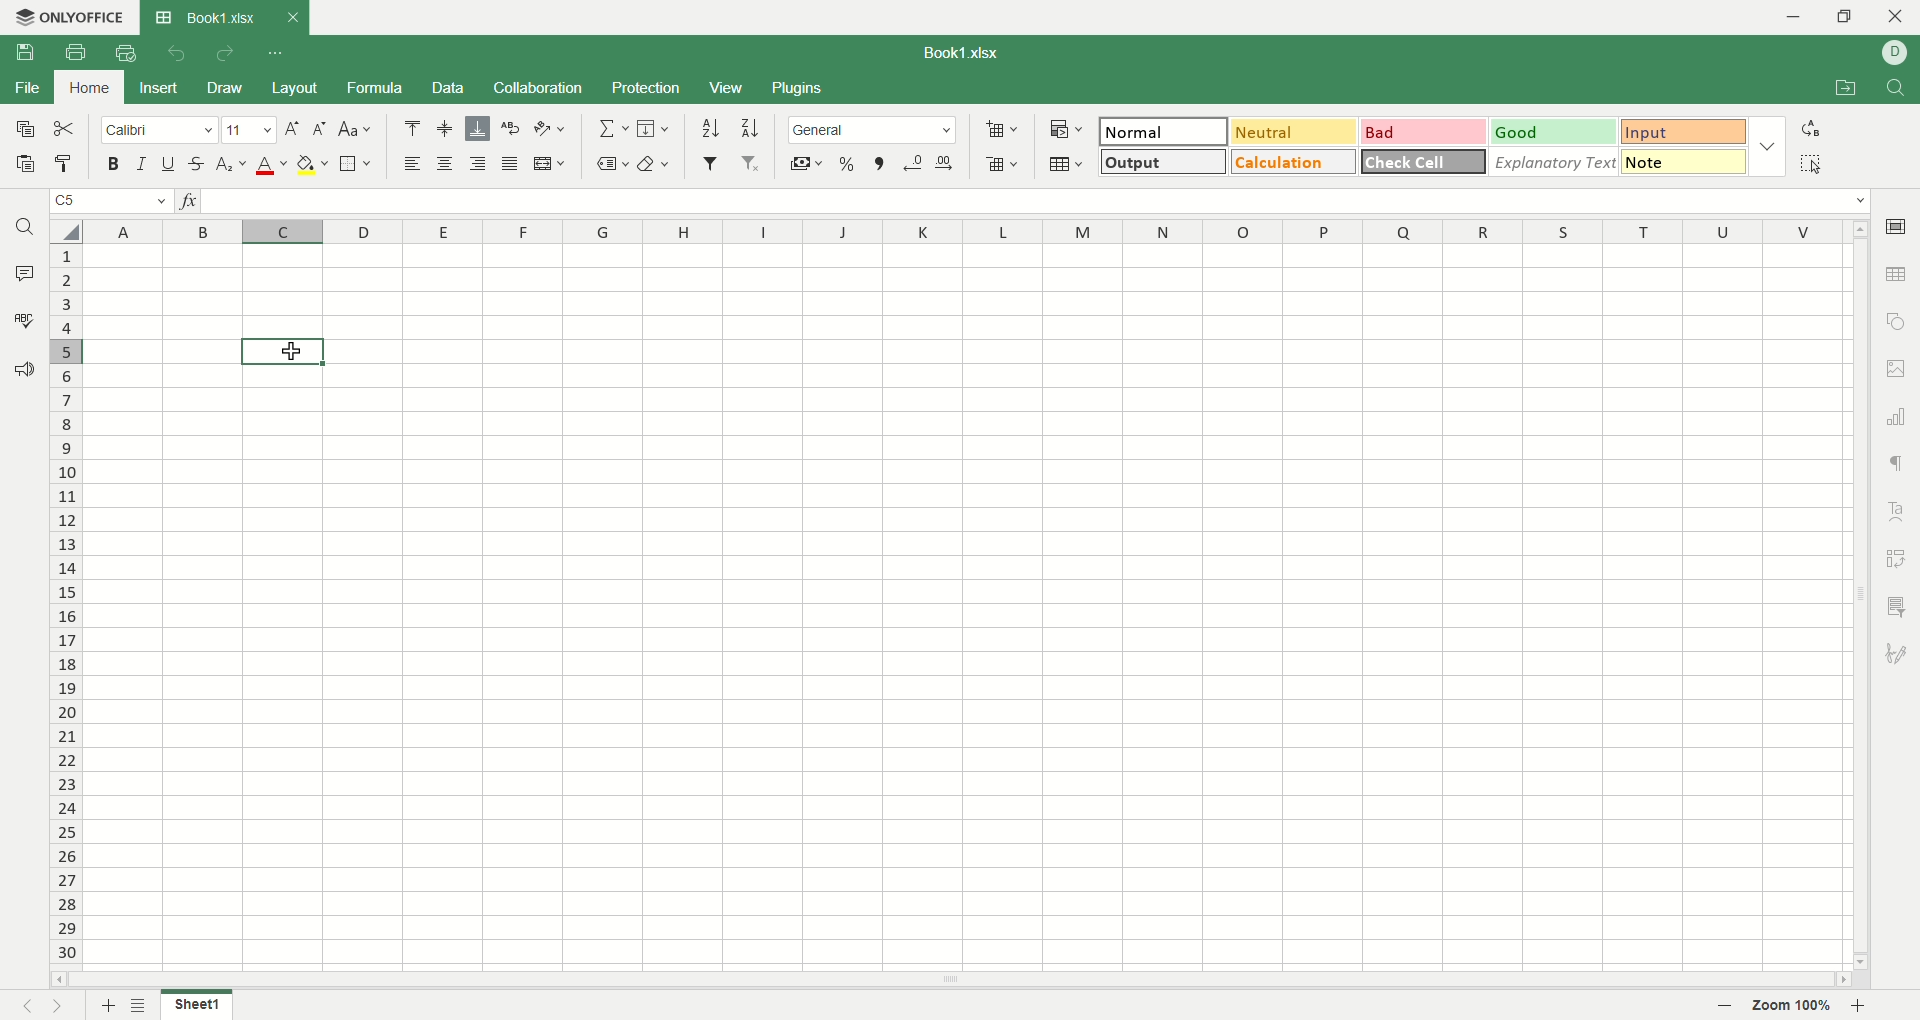 This screenshot has height=1020, width=1920. Describe the element at coordinates (551, 163) in the screenshot. I see `merge and center` at that location.